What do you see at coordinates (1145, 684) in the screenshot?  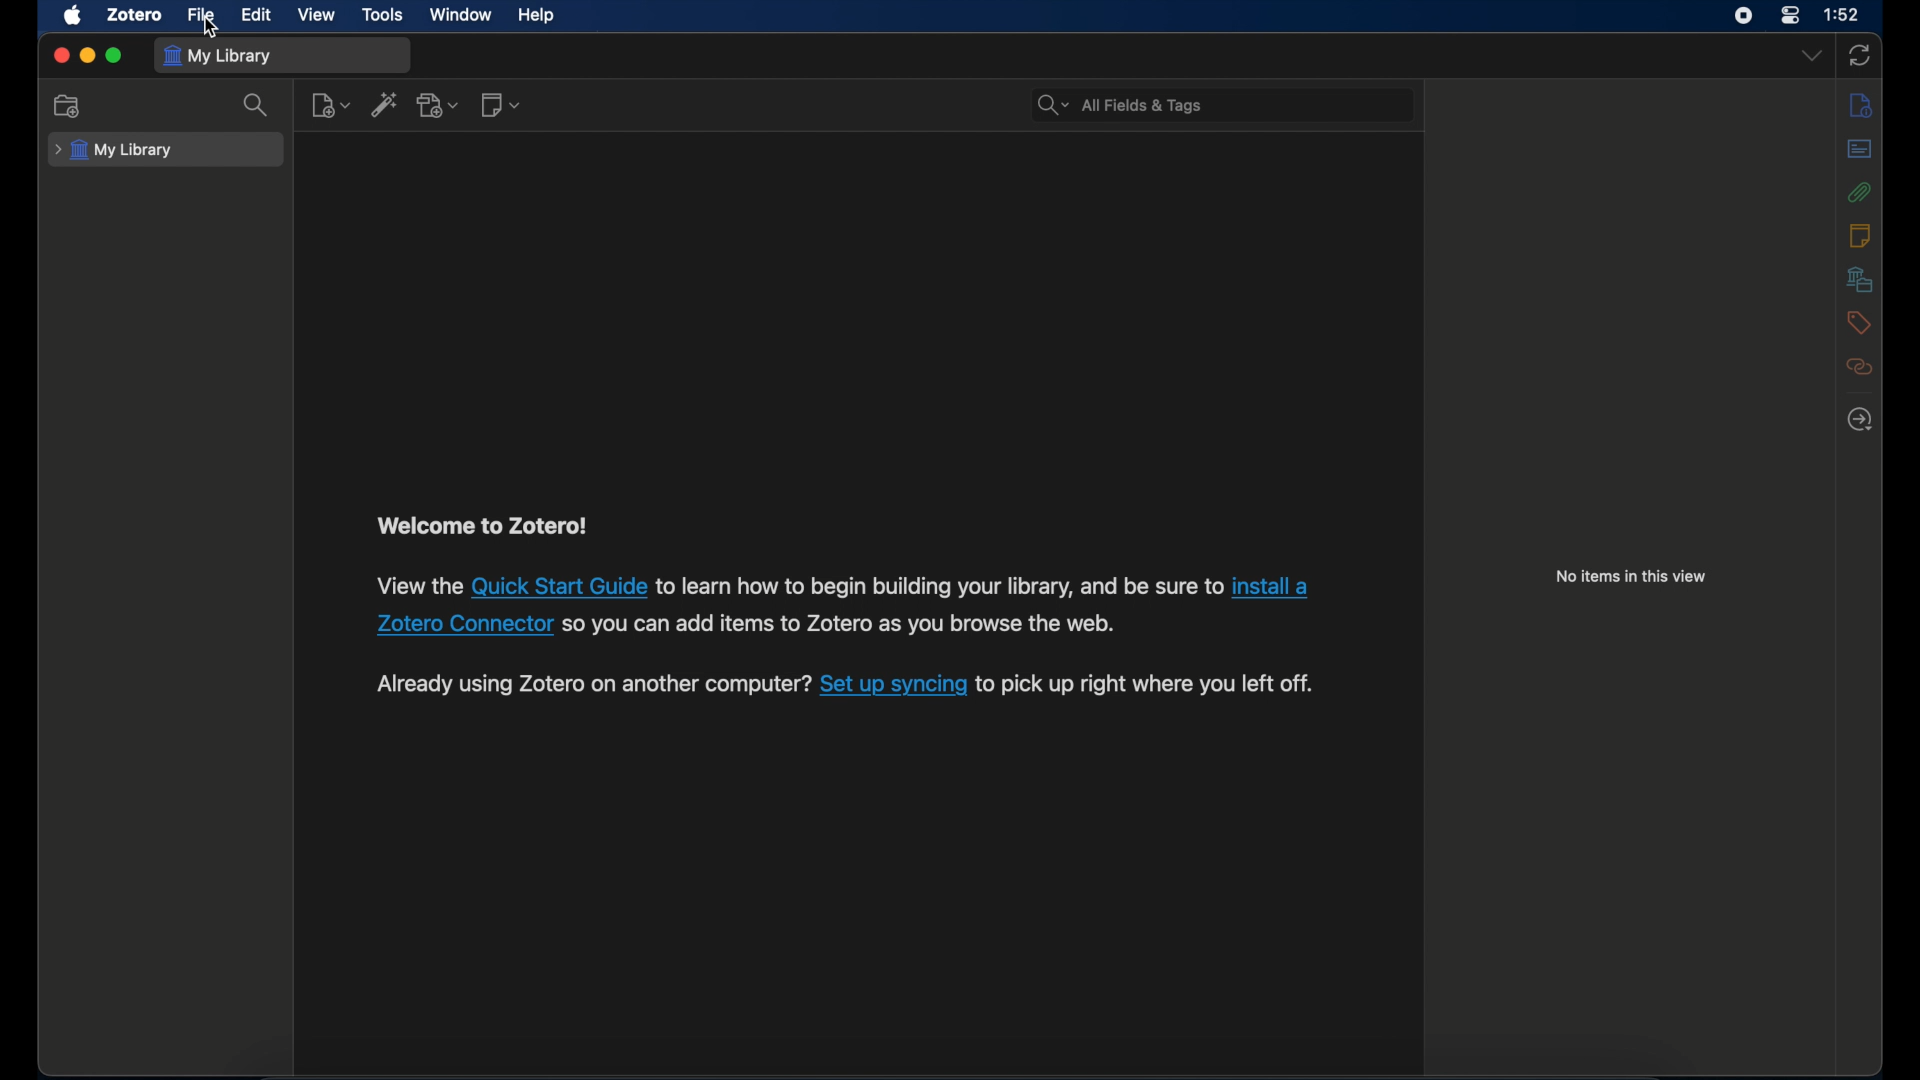 I see `to pick up right where you left off.` at bounding box center [1145, 684].